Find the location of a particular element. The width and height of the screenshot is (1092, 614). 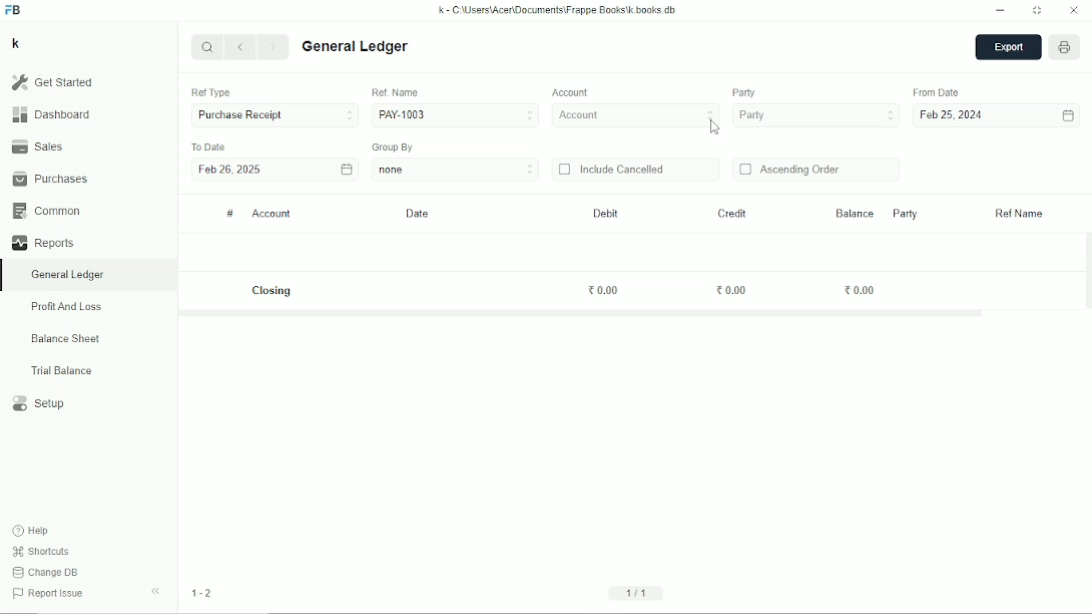

Credit is located at coordinates (731, 214).